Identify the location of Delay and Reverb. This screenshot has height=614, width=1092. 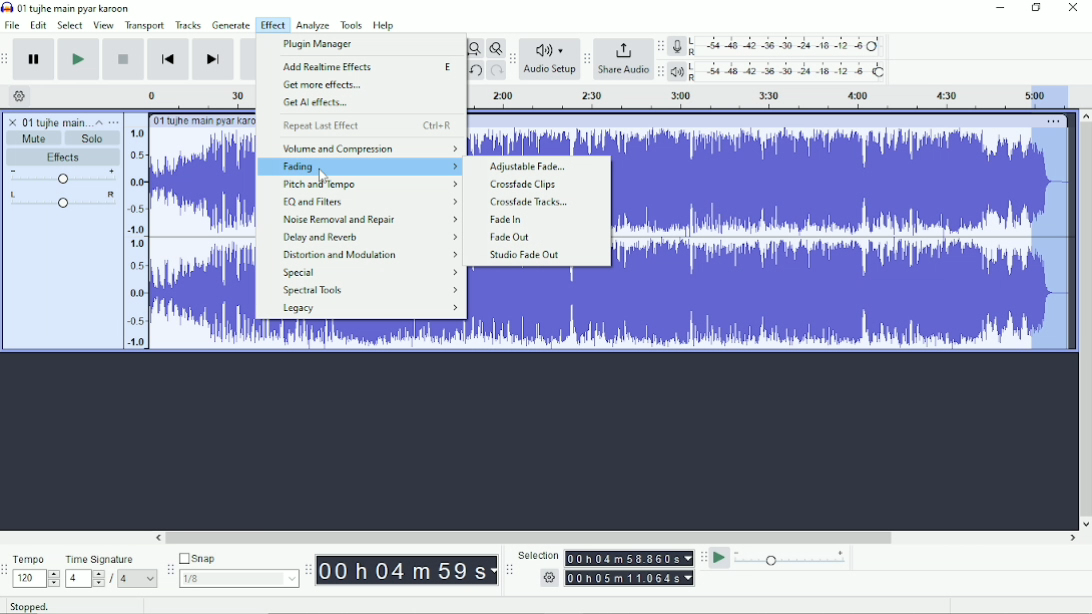
(369, 238).